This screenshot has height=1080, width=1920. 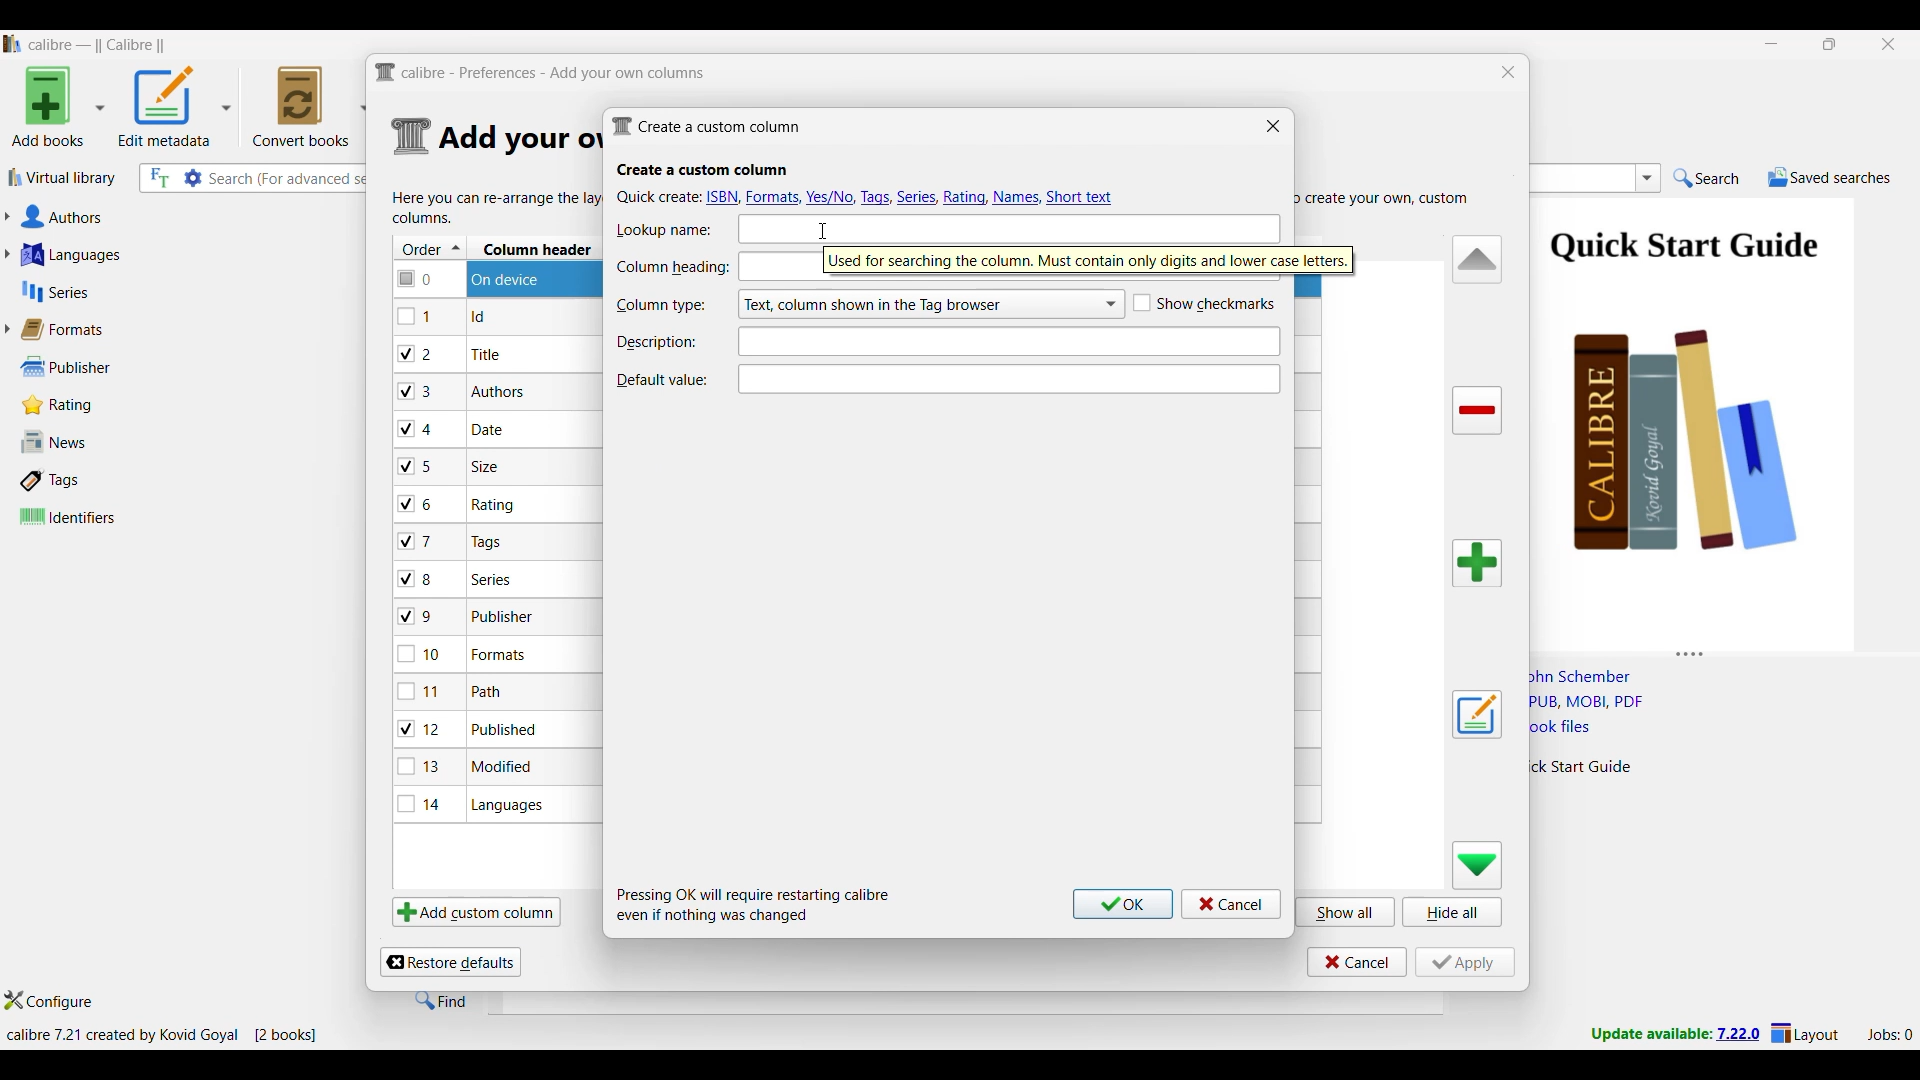 I want to click on Show all, so click(x=1346, y=911).